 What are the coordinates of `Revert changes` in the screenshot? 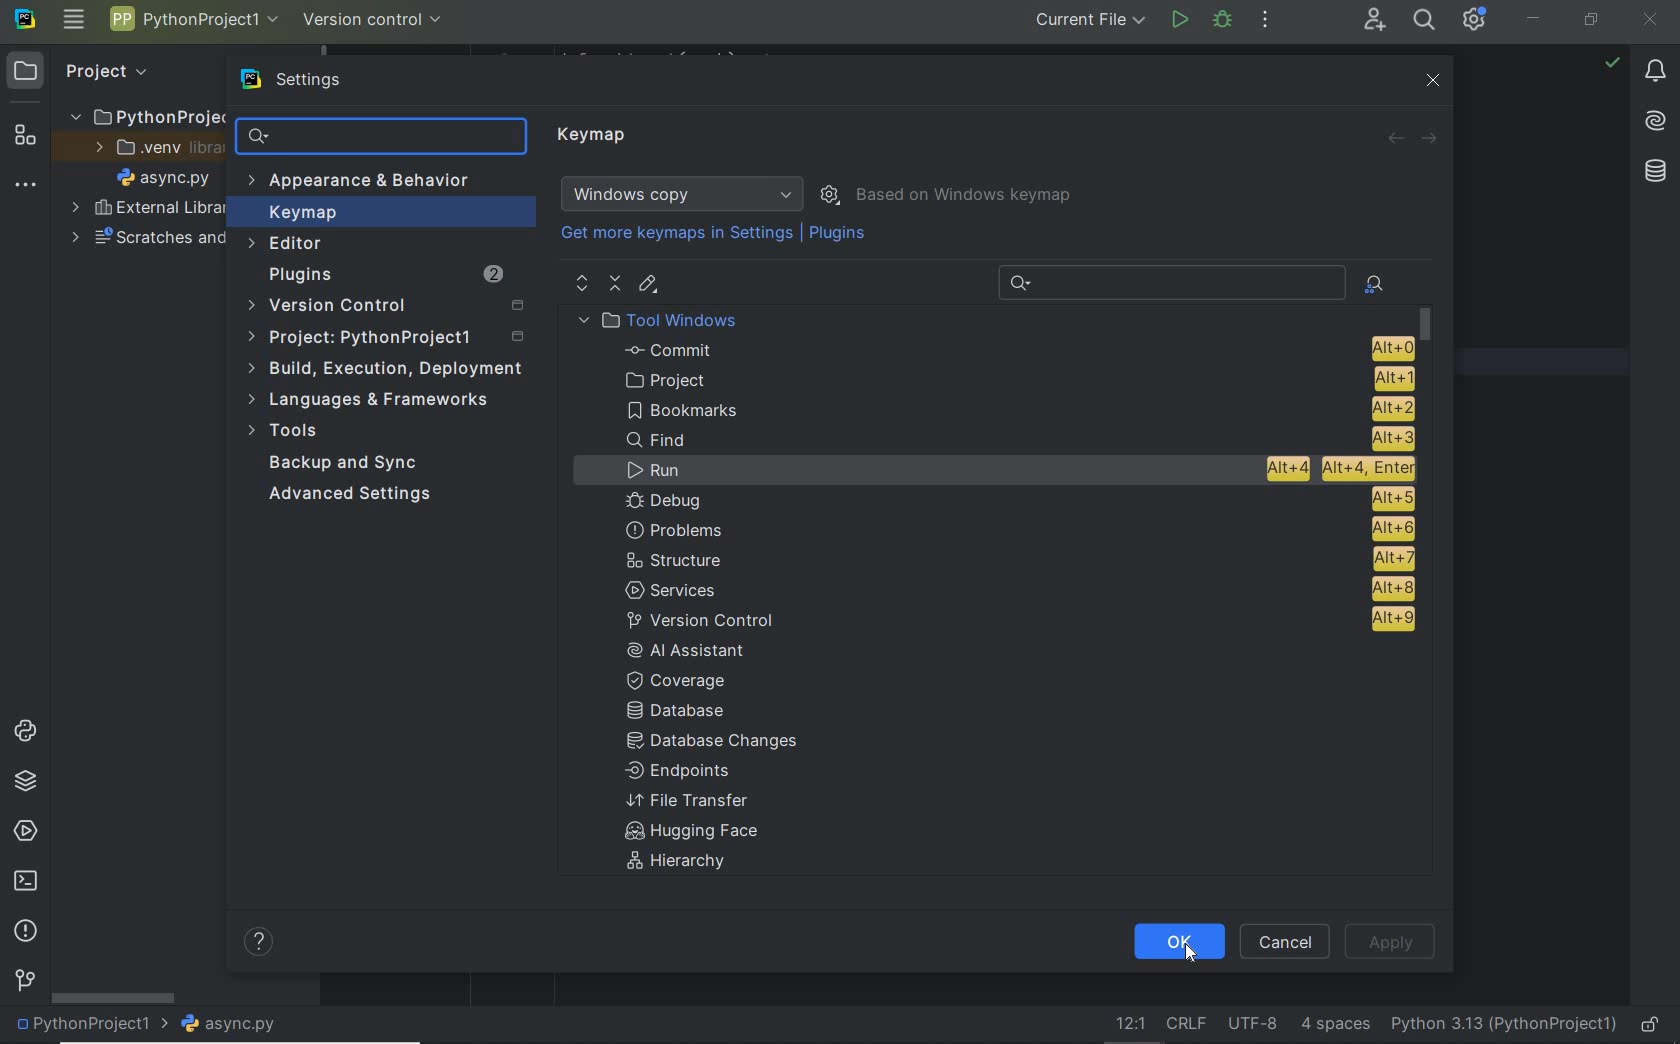 It's located at (1294, 137).